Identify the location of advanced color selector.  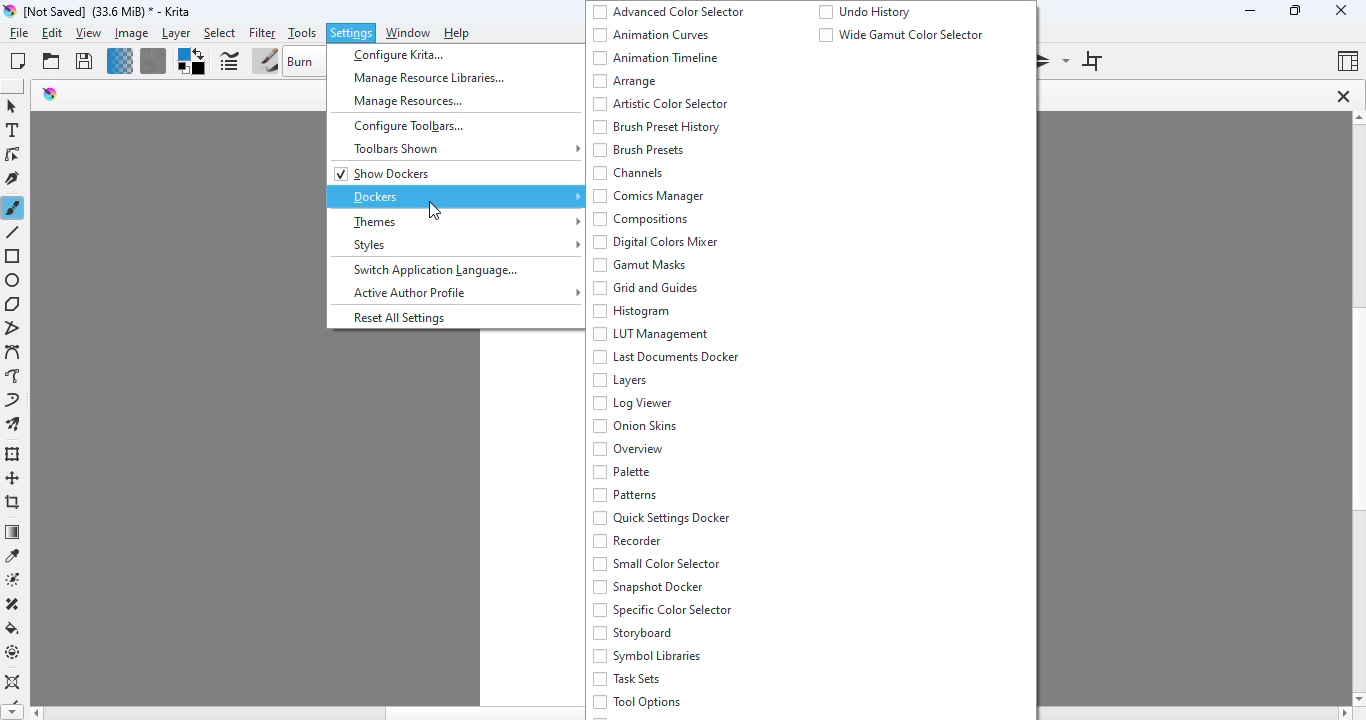
(669, 12).